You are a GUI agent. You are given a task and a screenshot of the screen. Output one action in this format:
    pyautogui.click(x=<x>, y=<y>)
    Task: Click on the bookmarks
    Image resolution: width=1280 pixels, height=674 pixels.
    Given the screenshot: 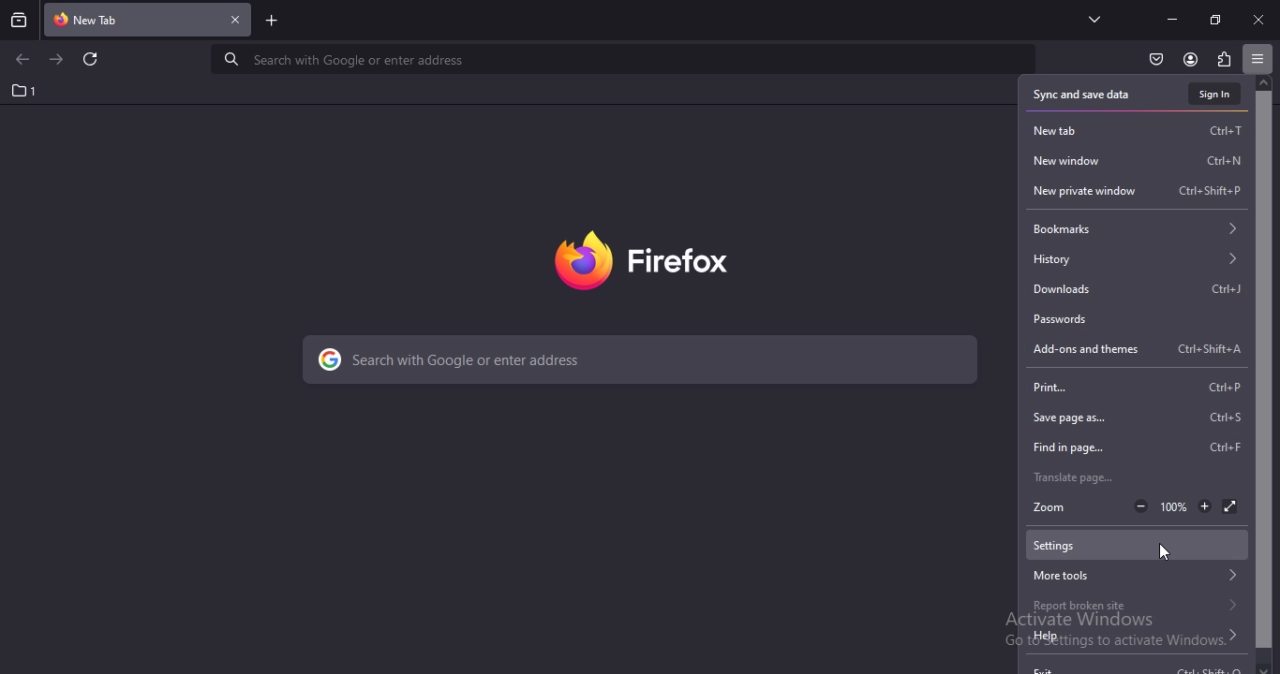 What is the action you would take?
    pyautogui.click(x=1136, y=227)
    